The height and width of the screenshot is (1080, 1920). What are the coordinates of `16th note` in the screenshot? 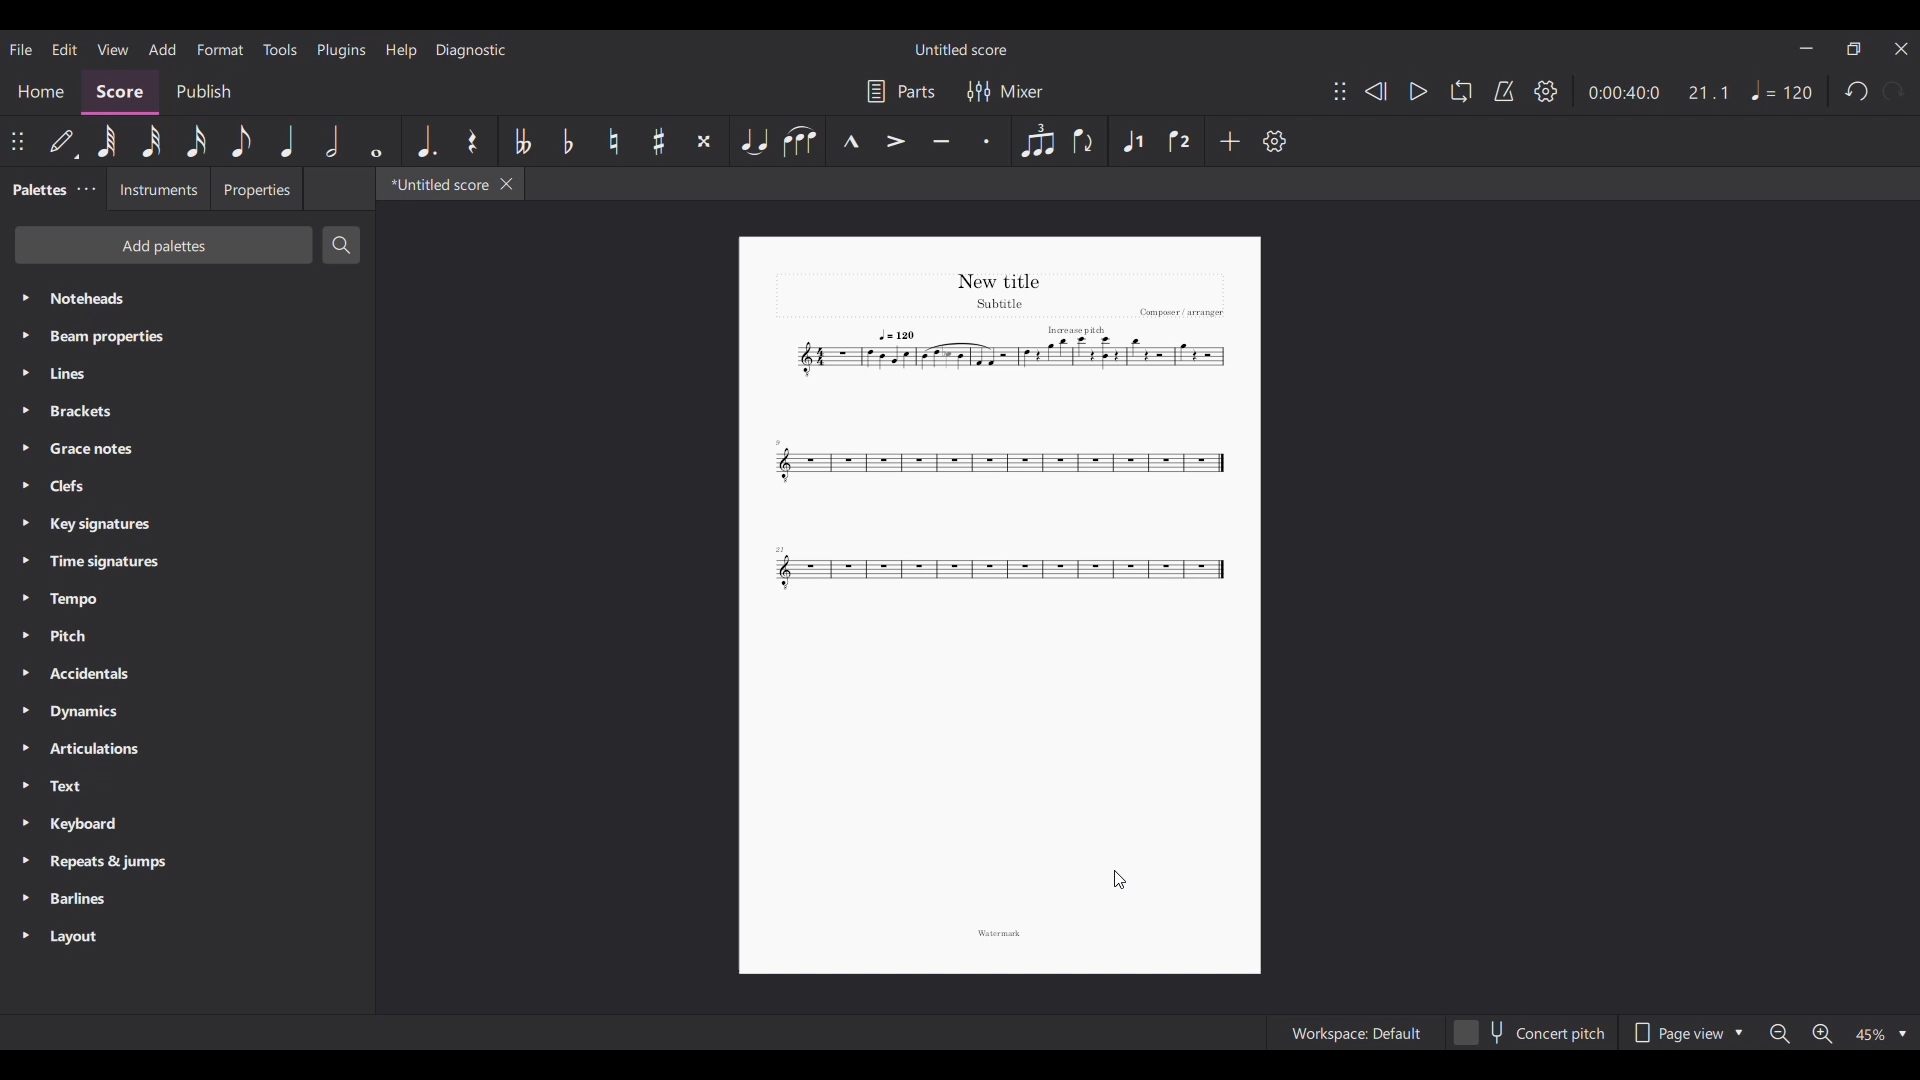 It's located at (196, 141).